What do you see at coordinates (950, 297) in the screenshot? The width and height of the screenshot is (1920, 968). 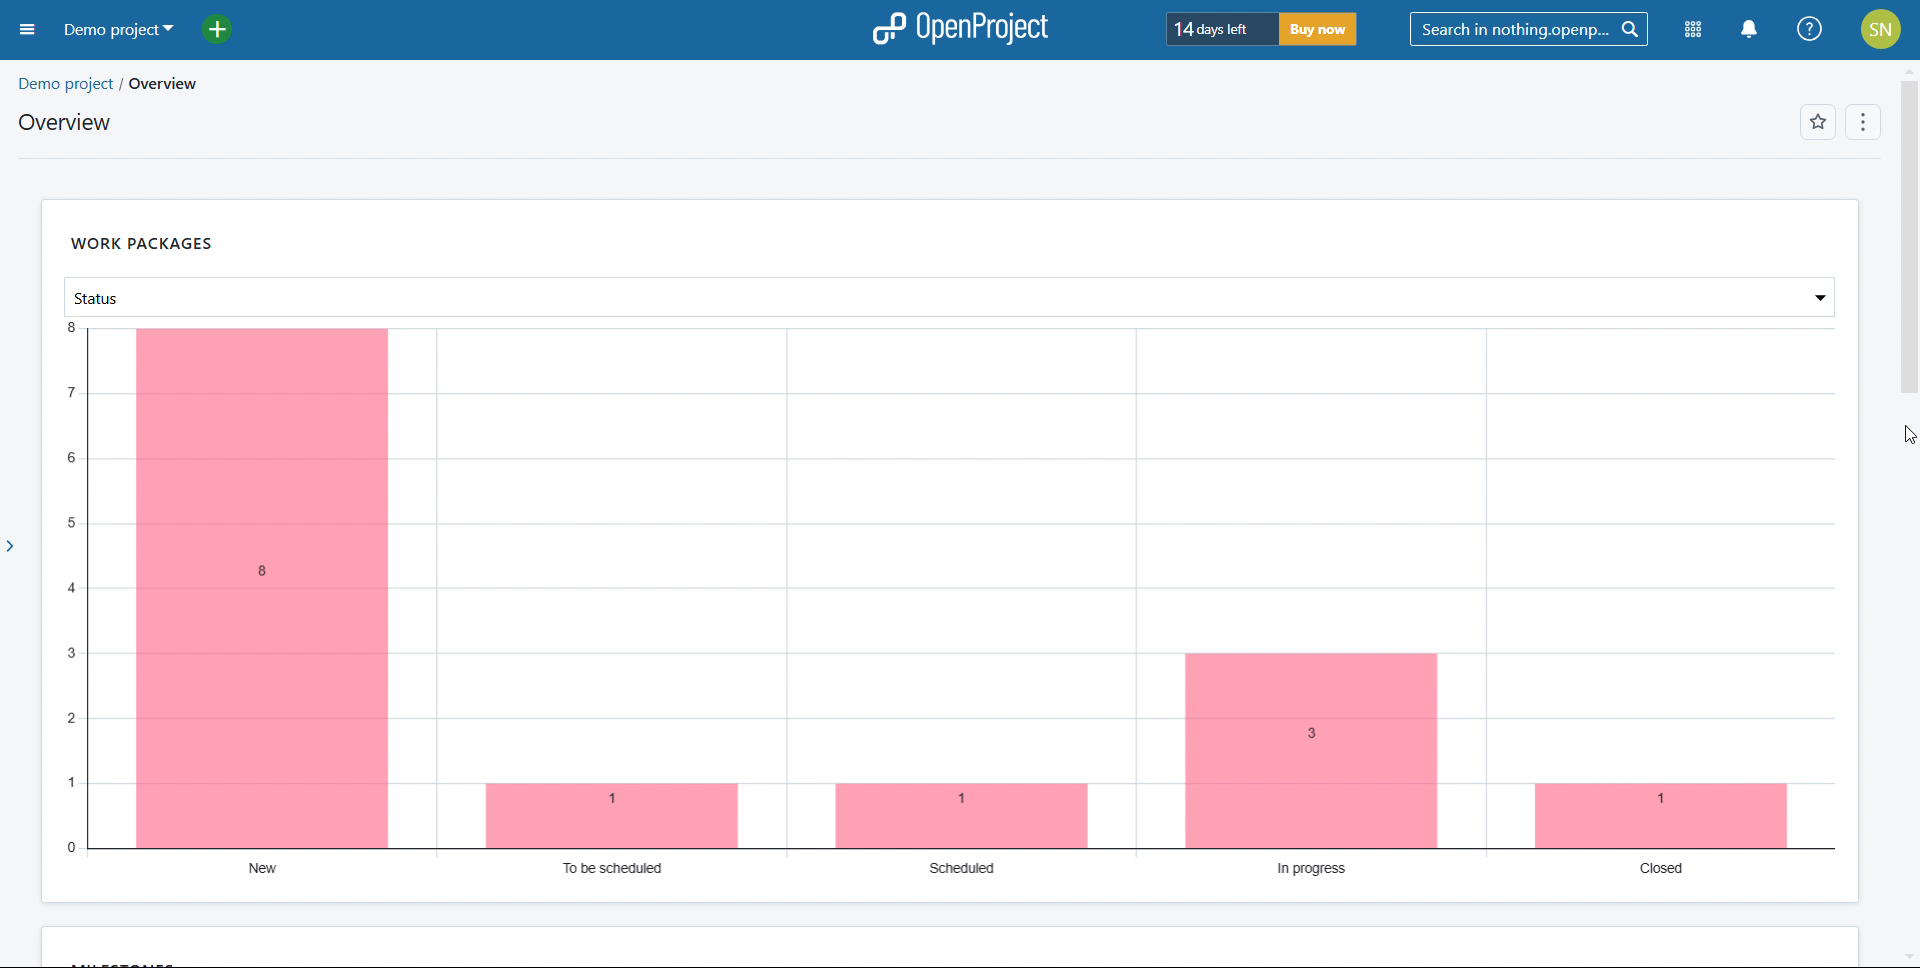 I see `select attribute` at bounding box center [950, 297].